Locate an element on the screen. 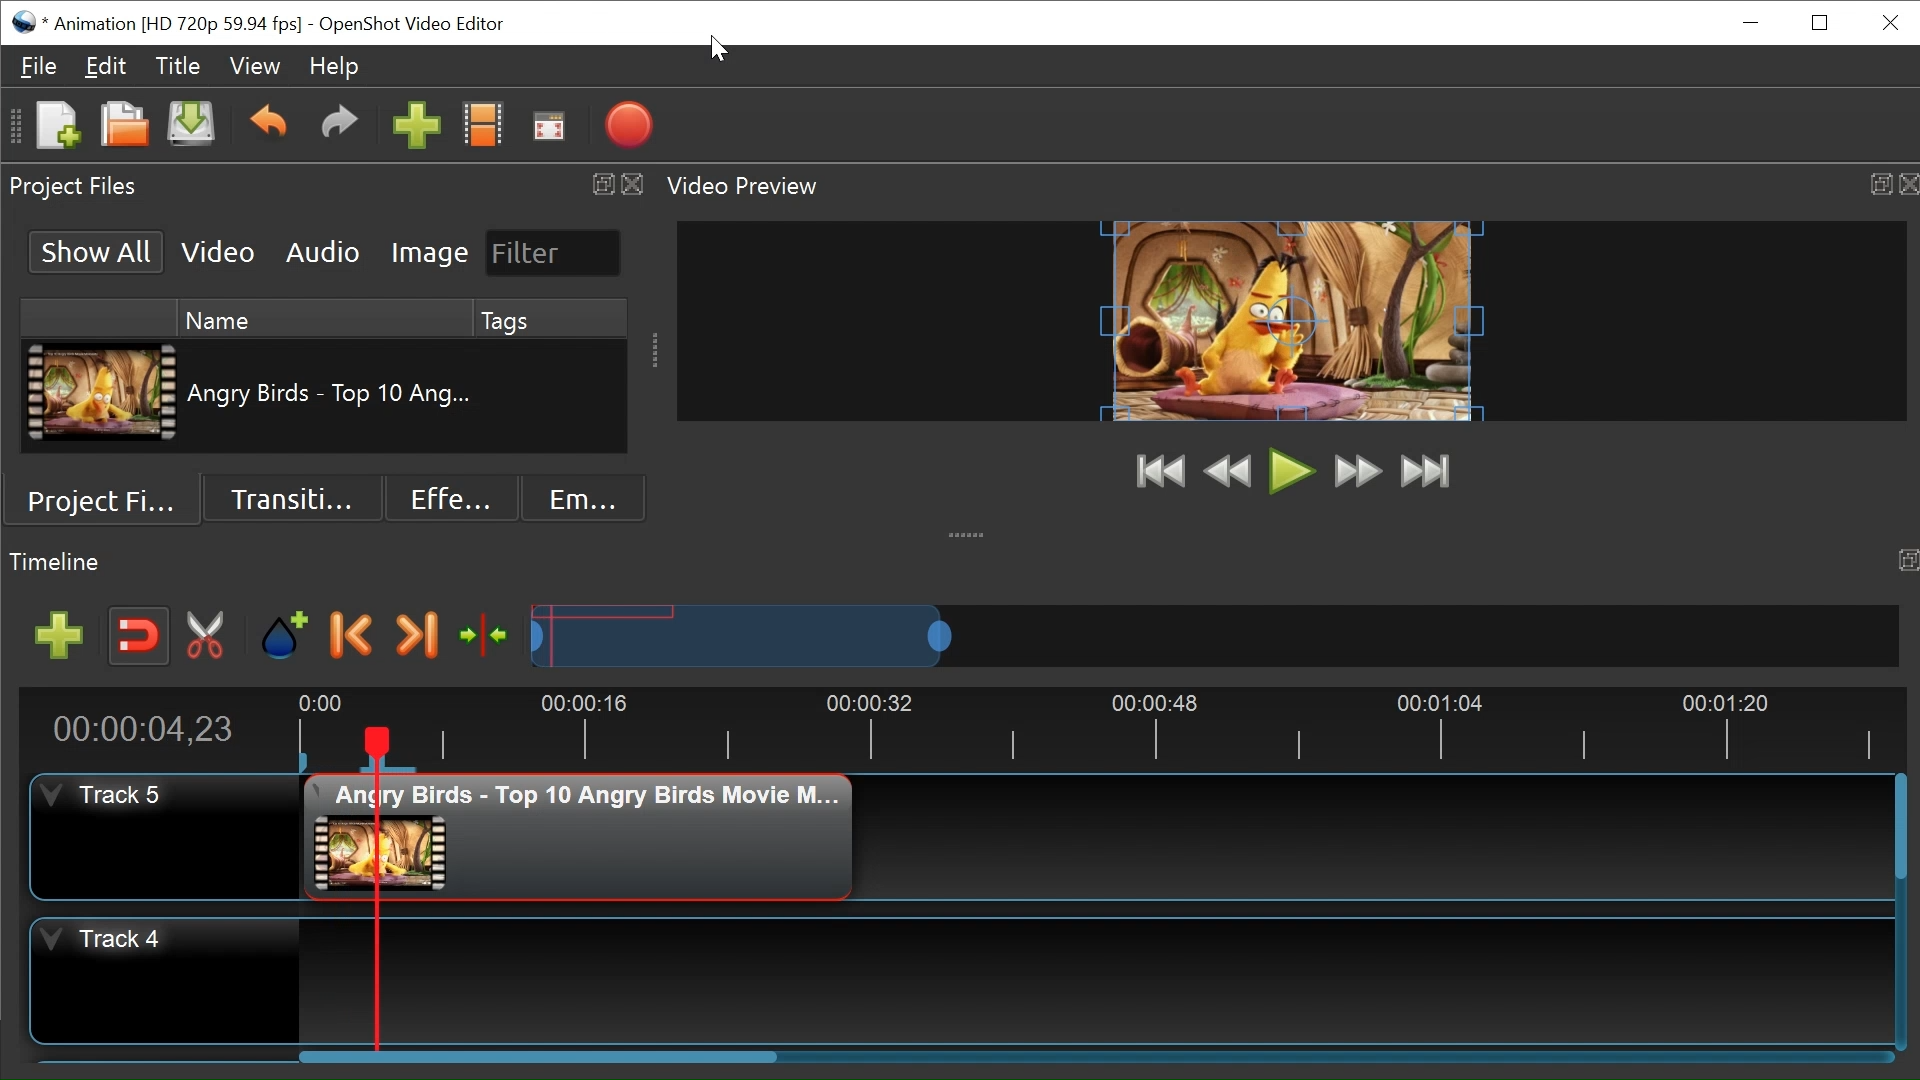 The height and width of the screenshot is (1080, 1920). File is located at coordinates (39, 66).